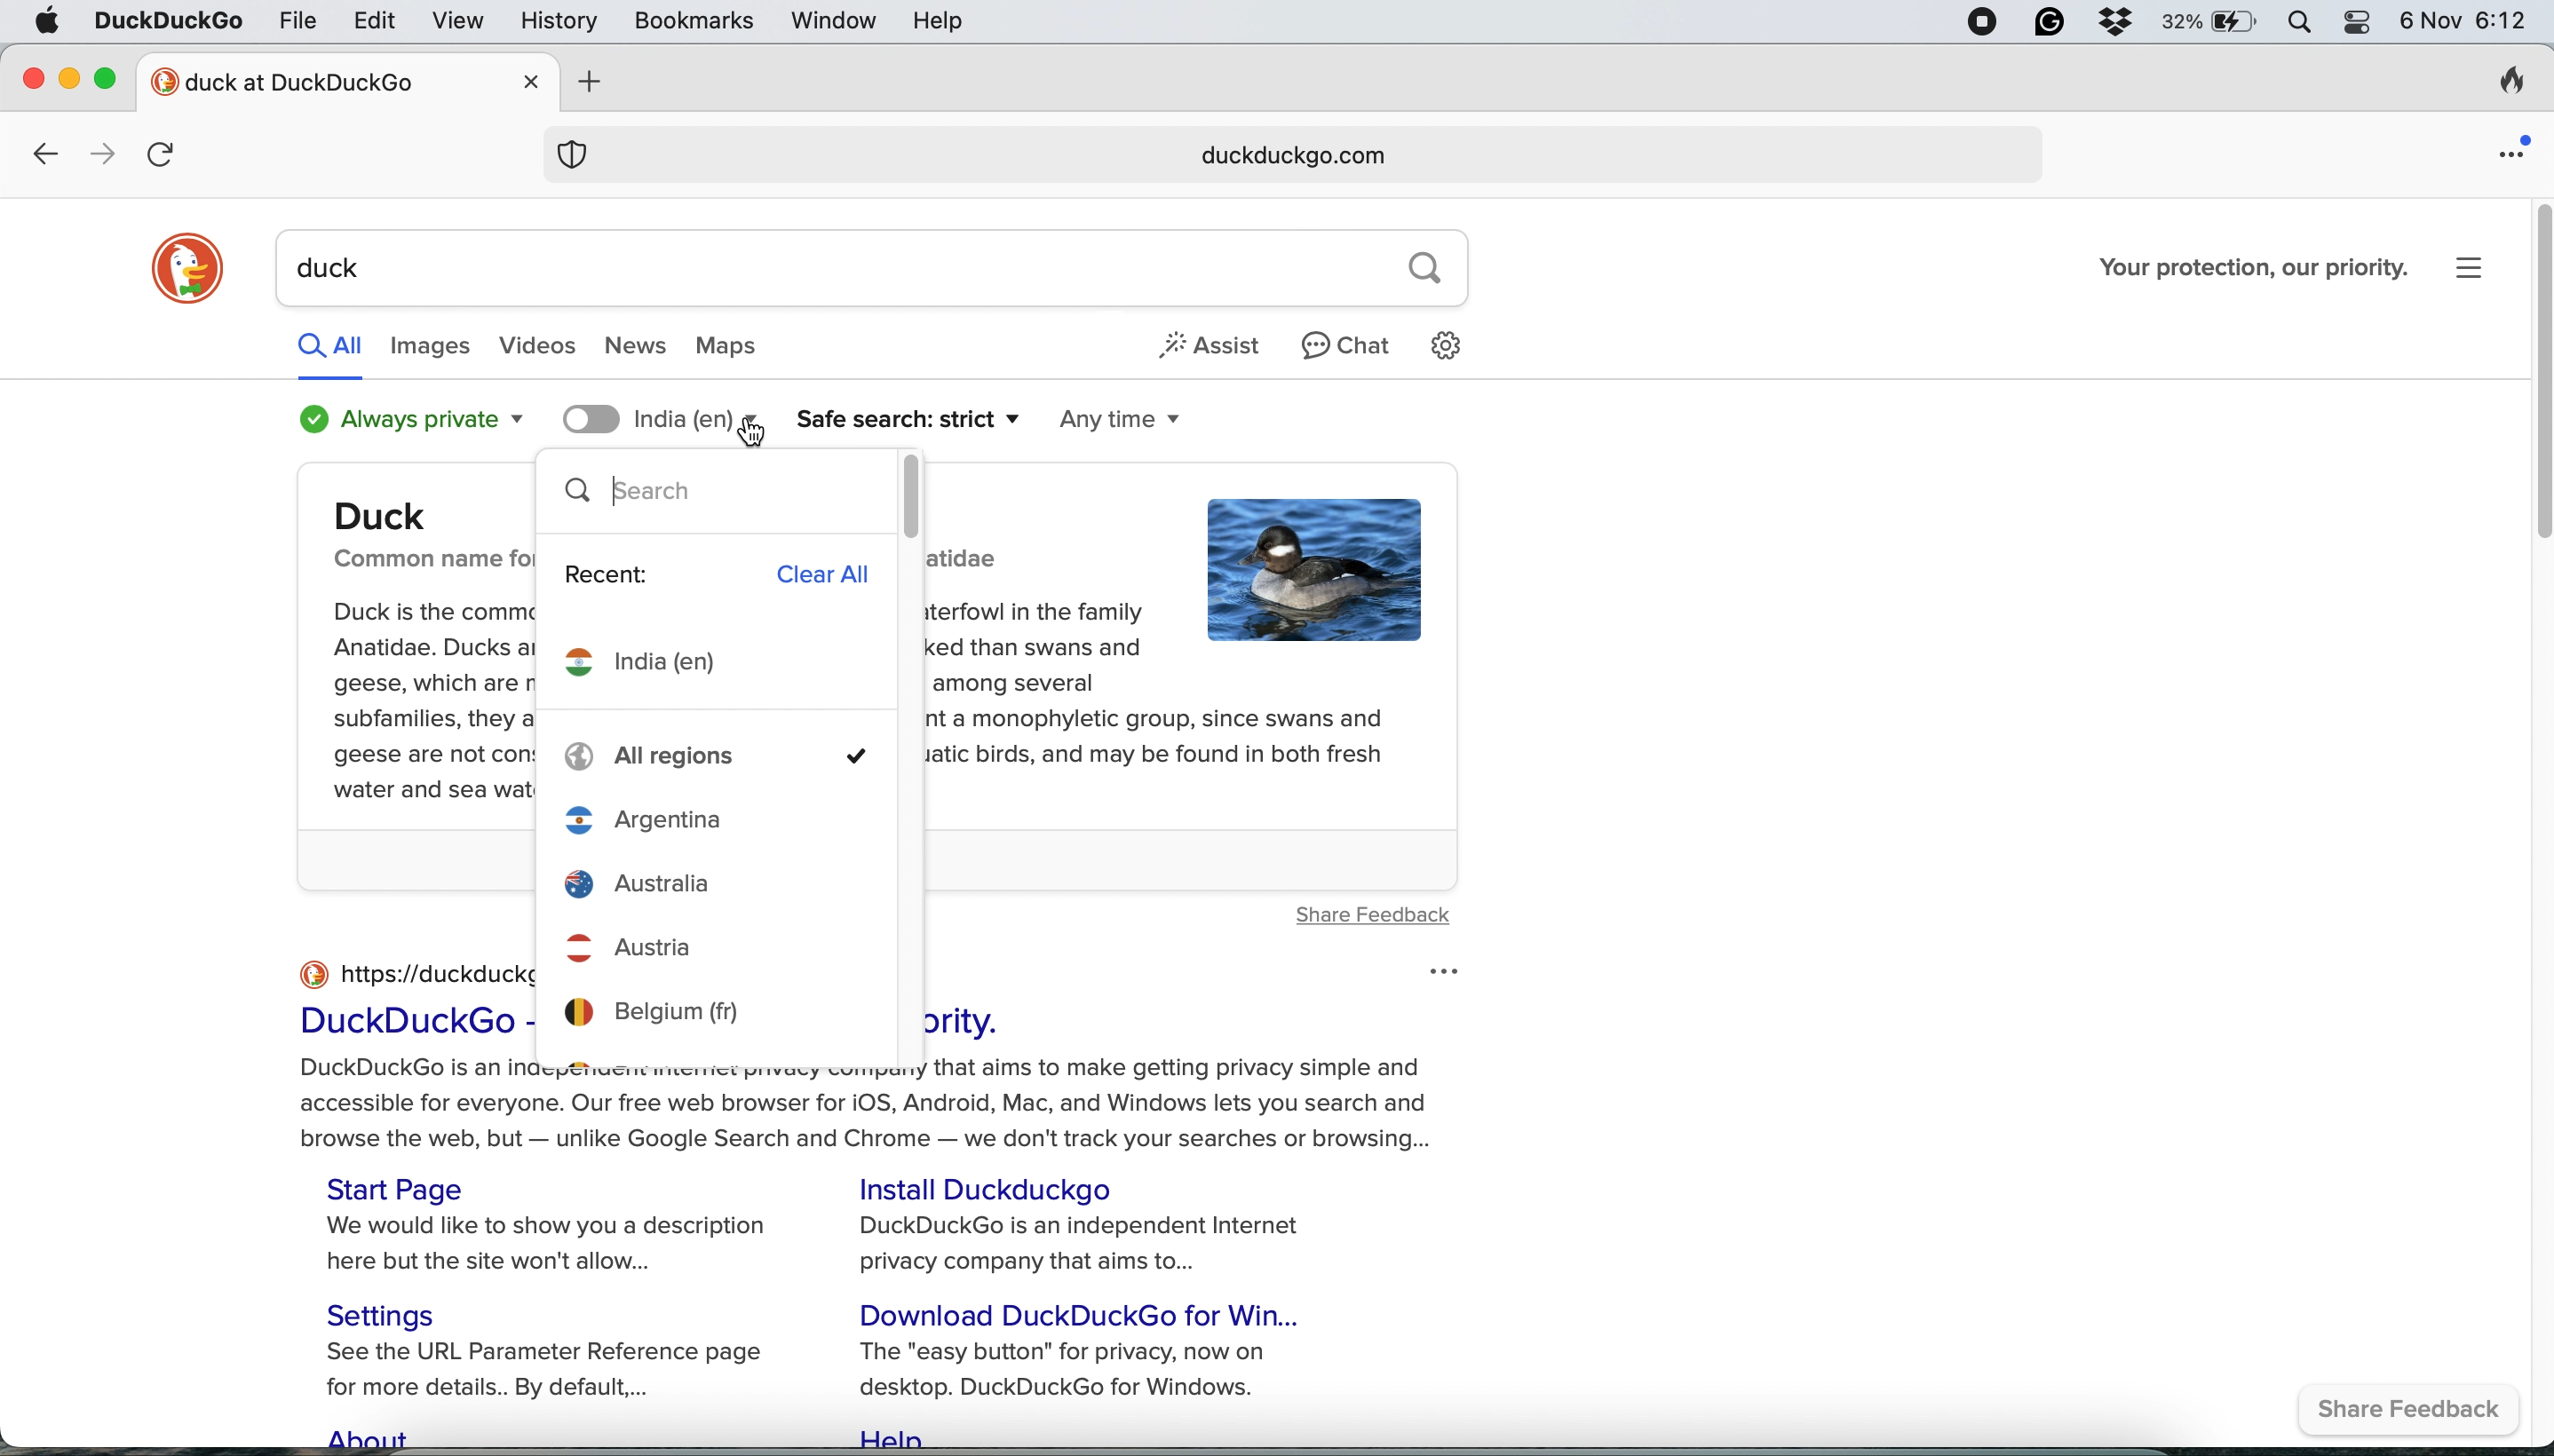  Describe the element at coordinates (2254, 267) in the screenshot. I see `Your protection, our priority.` at that location.